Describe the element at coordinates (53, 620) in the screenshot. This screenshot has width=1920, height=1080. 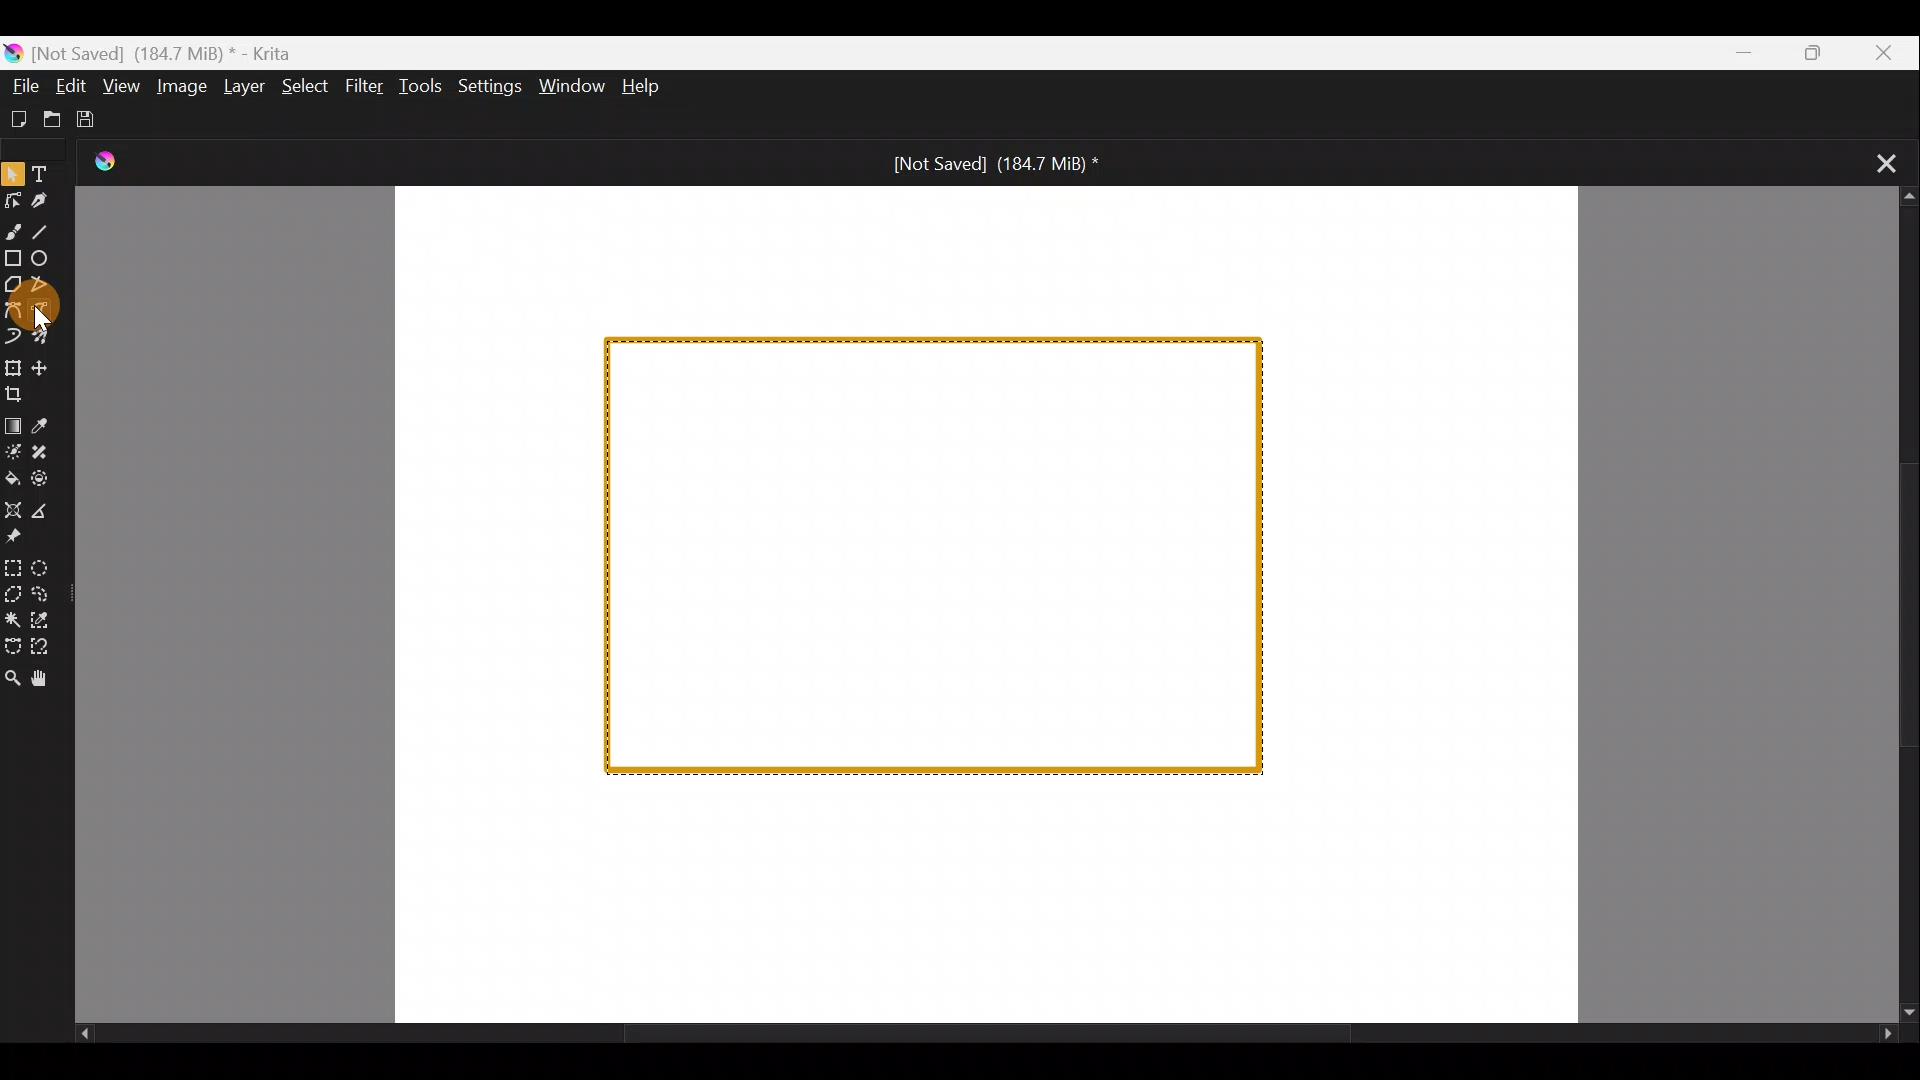
I see `Similar colour selection tool` at that location.